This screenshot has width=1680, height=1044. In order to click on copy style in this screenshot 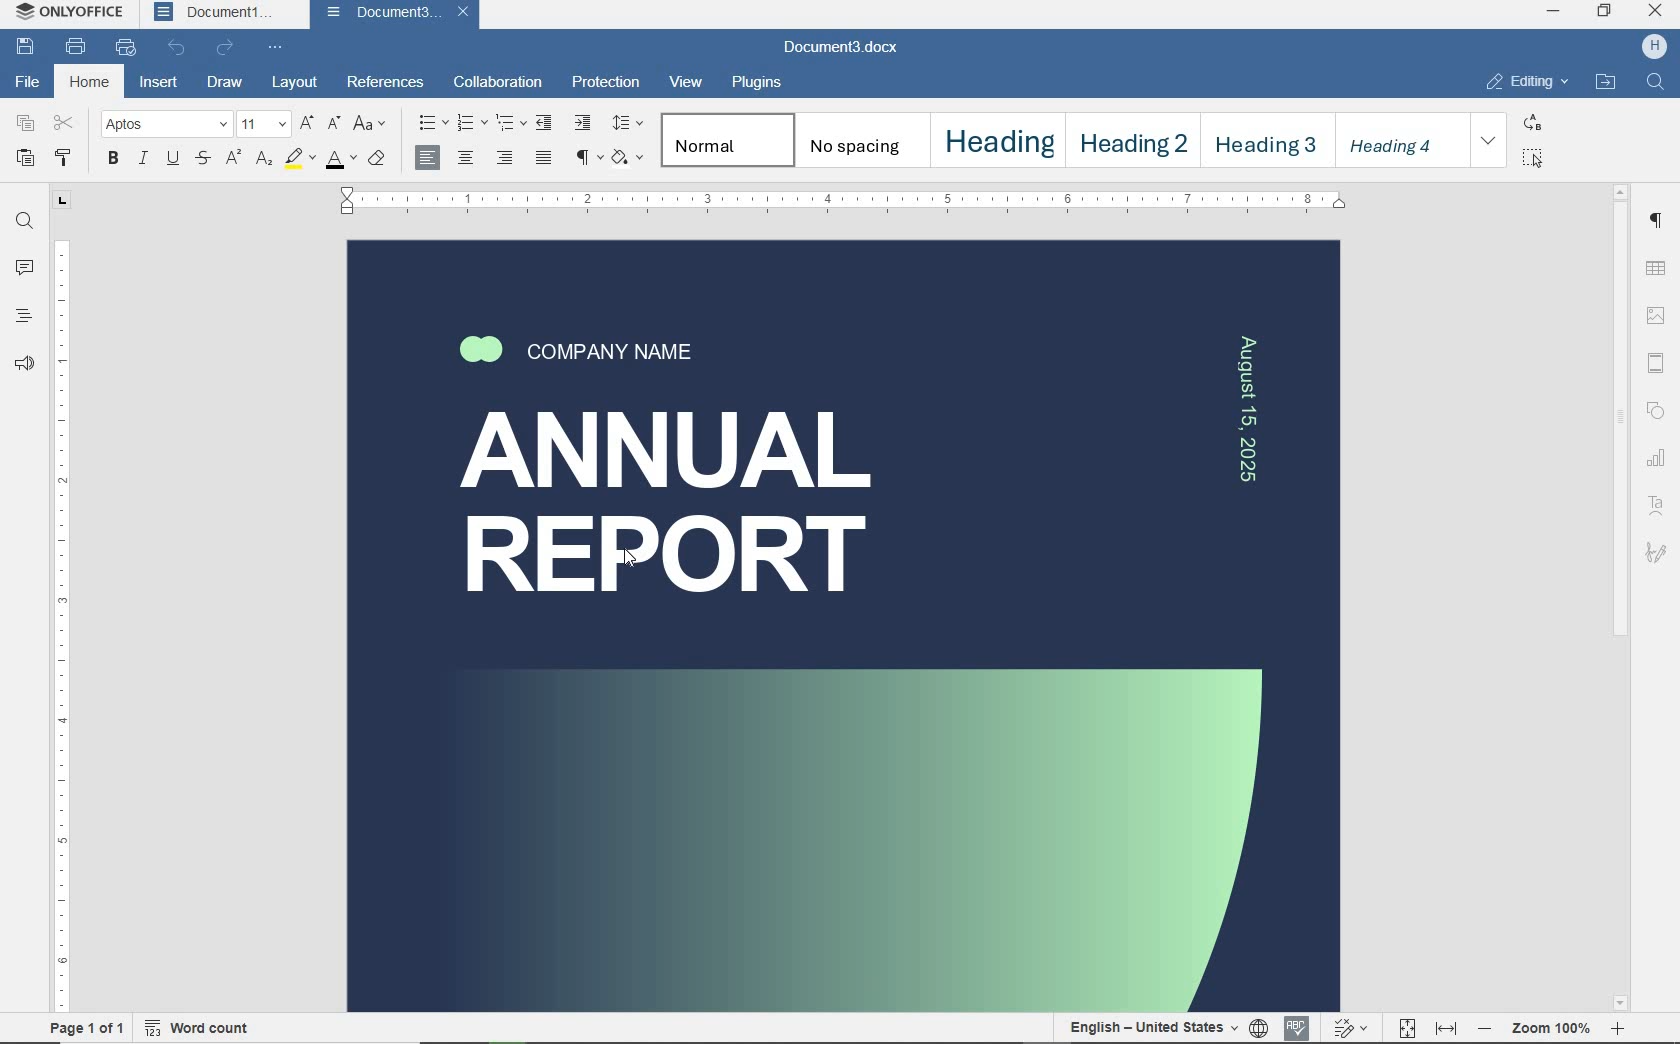, I will do `click(64, 155)`.